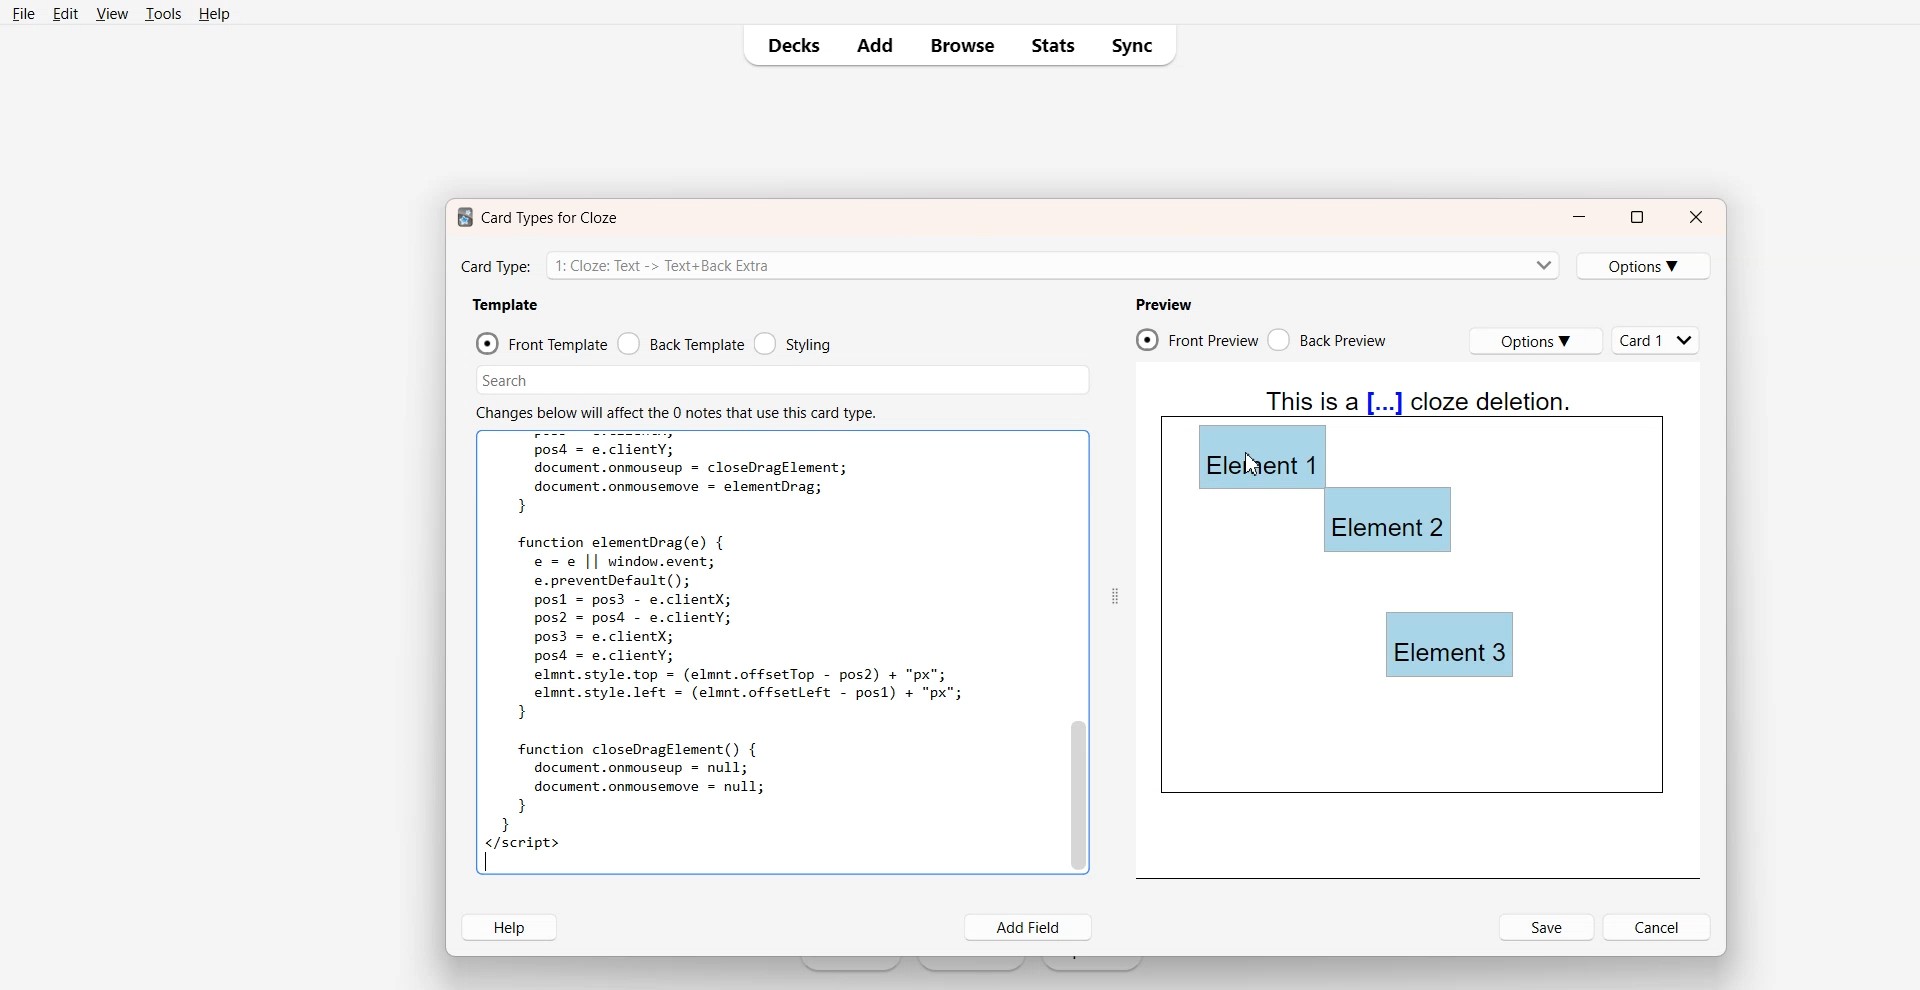 Image resolution: width=1920 pixels, height=990 pixels. Describe the element at coordinates (1636, 217) in the screenshot. I see `Maximize` at that location.